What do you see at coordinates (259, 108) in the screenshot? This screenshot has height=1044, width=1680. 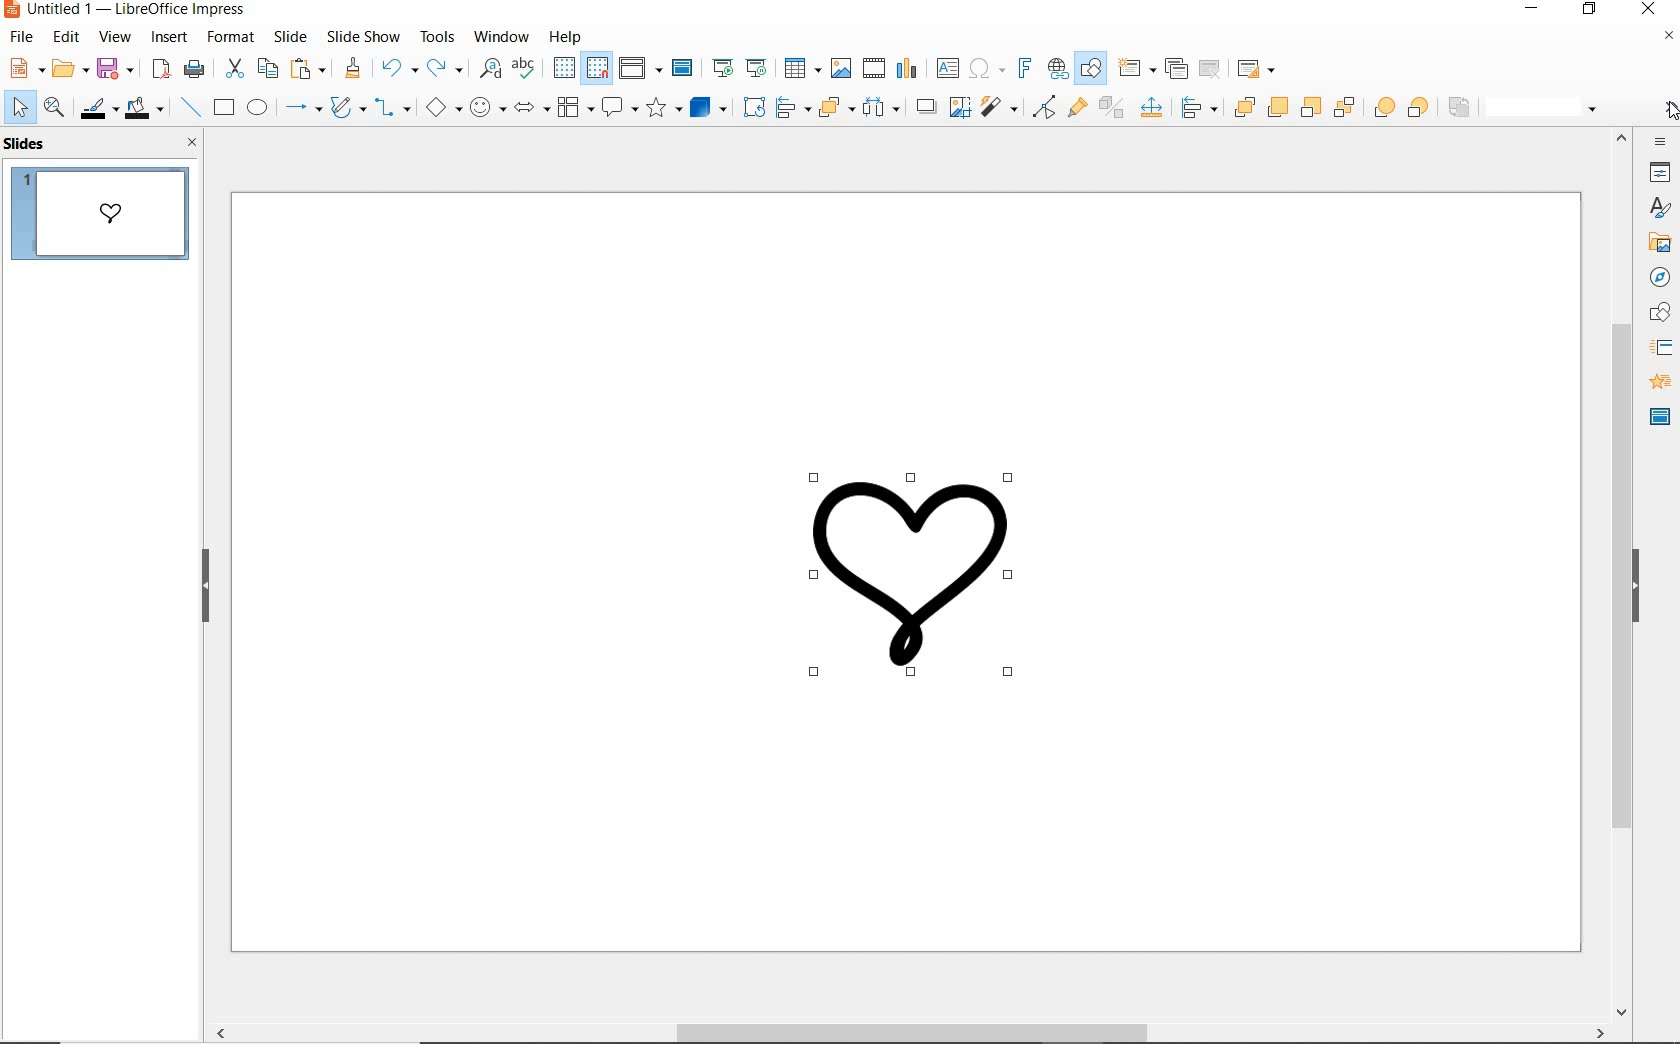 I see `ellipse` at bounding box center [259, 108].